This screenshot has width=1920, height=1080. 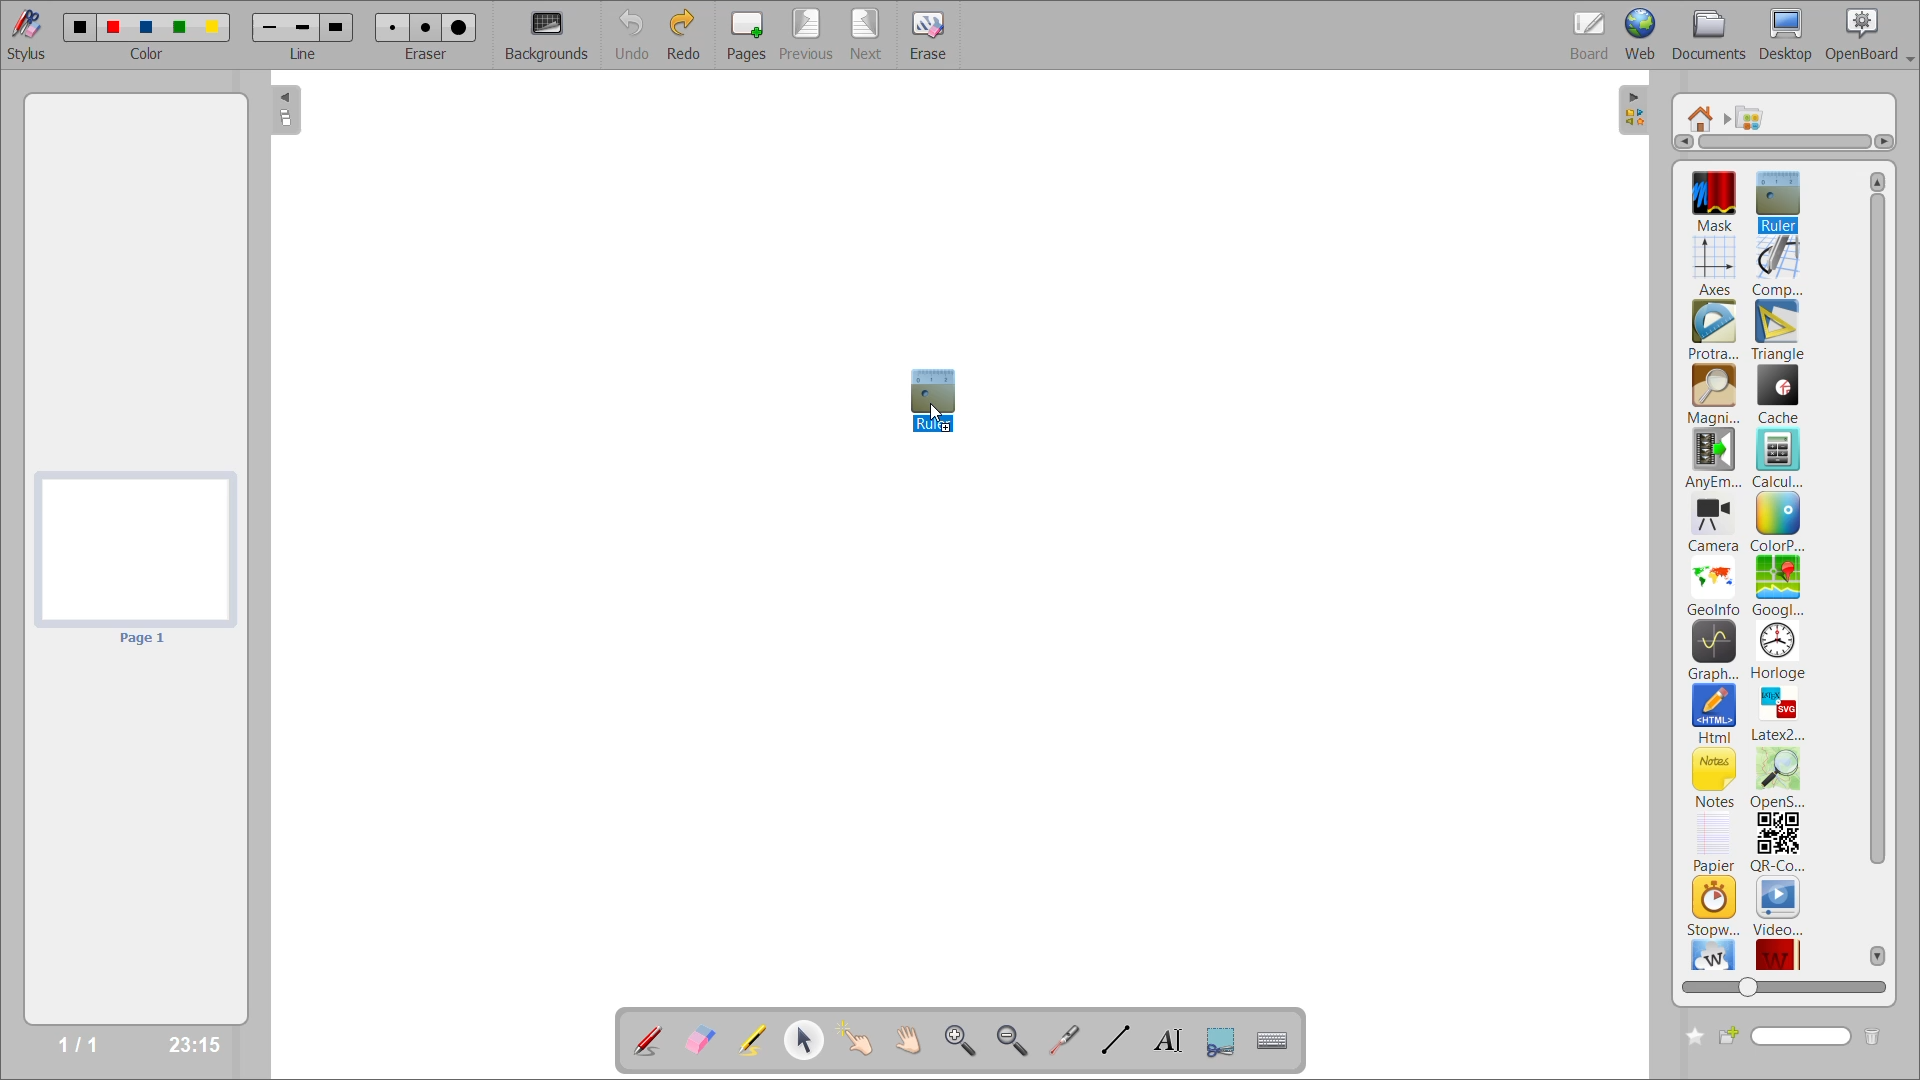 I want to click on cache, so click(x=1779, y=394).